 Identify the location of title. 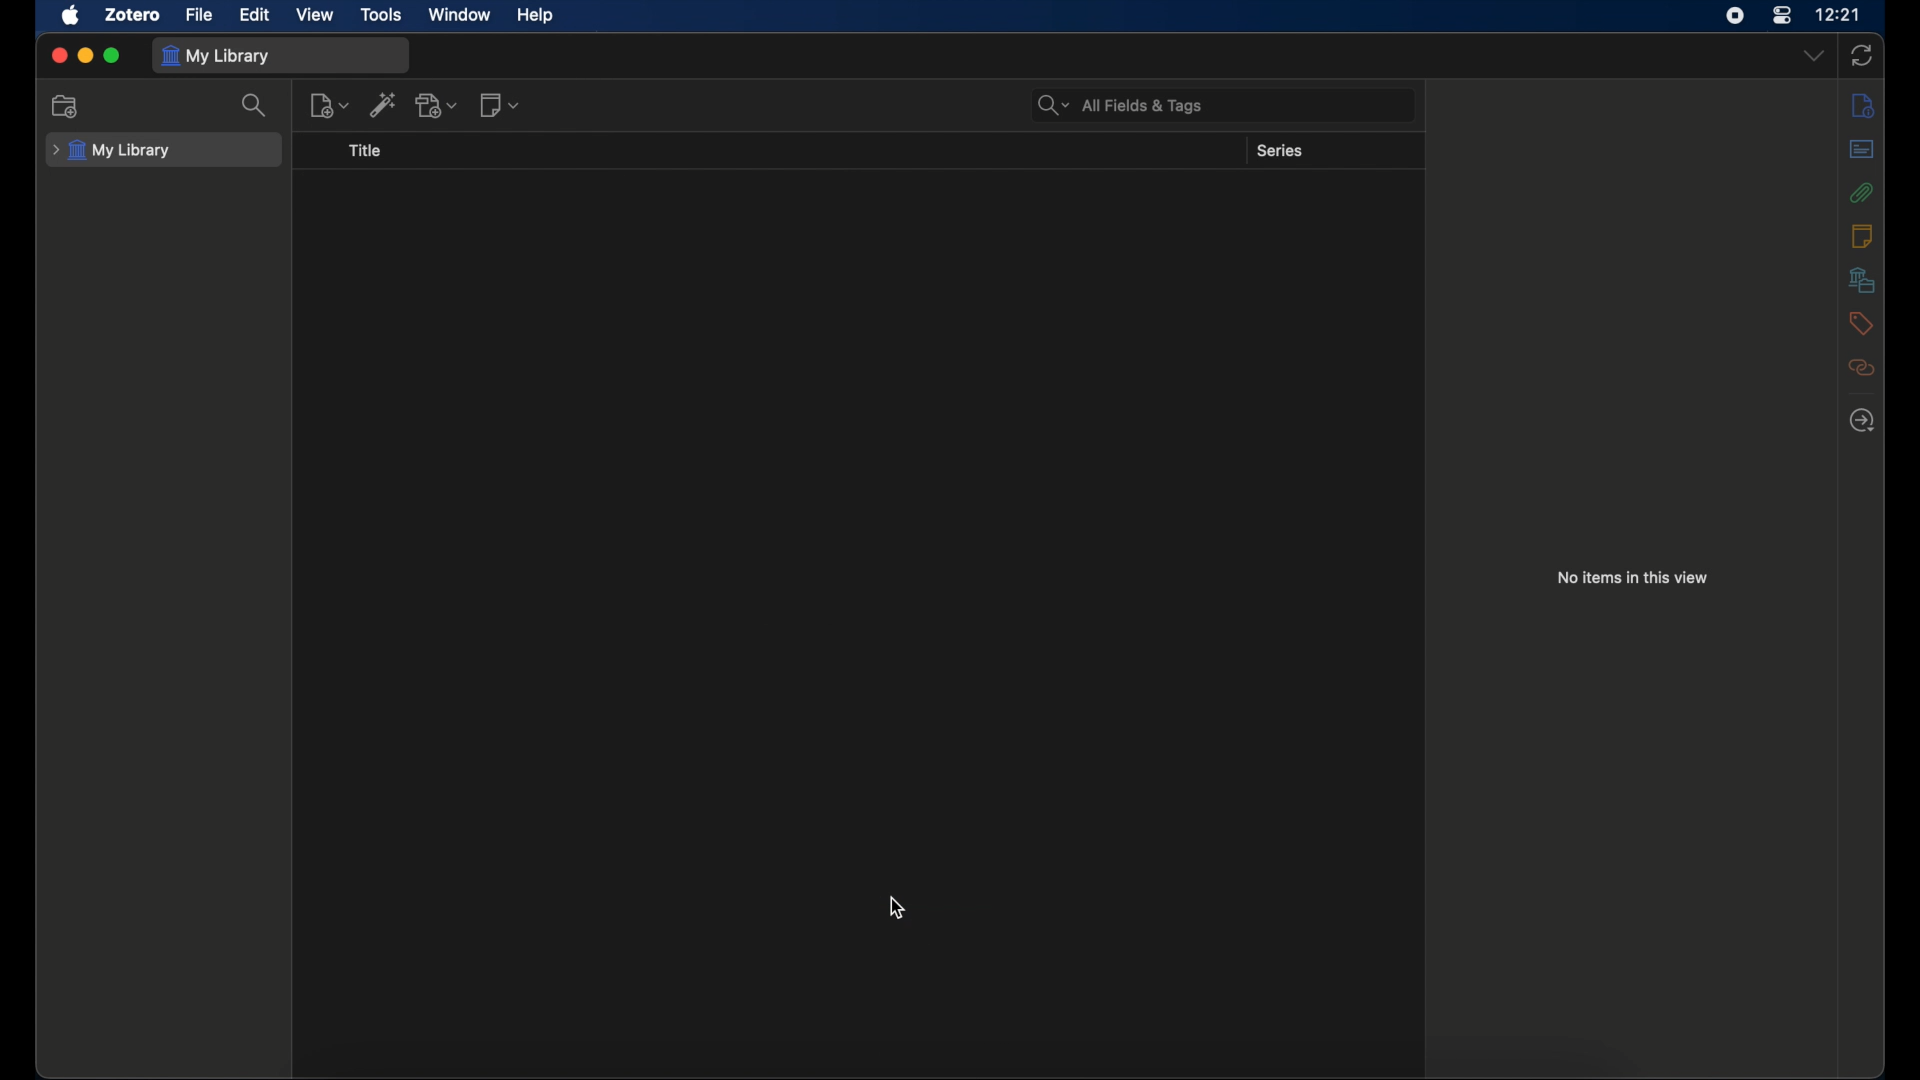
(365, 151).